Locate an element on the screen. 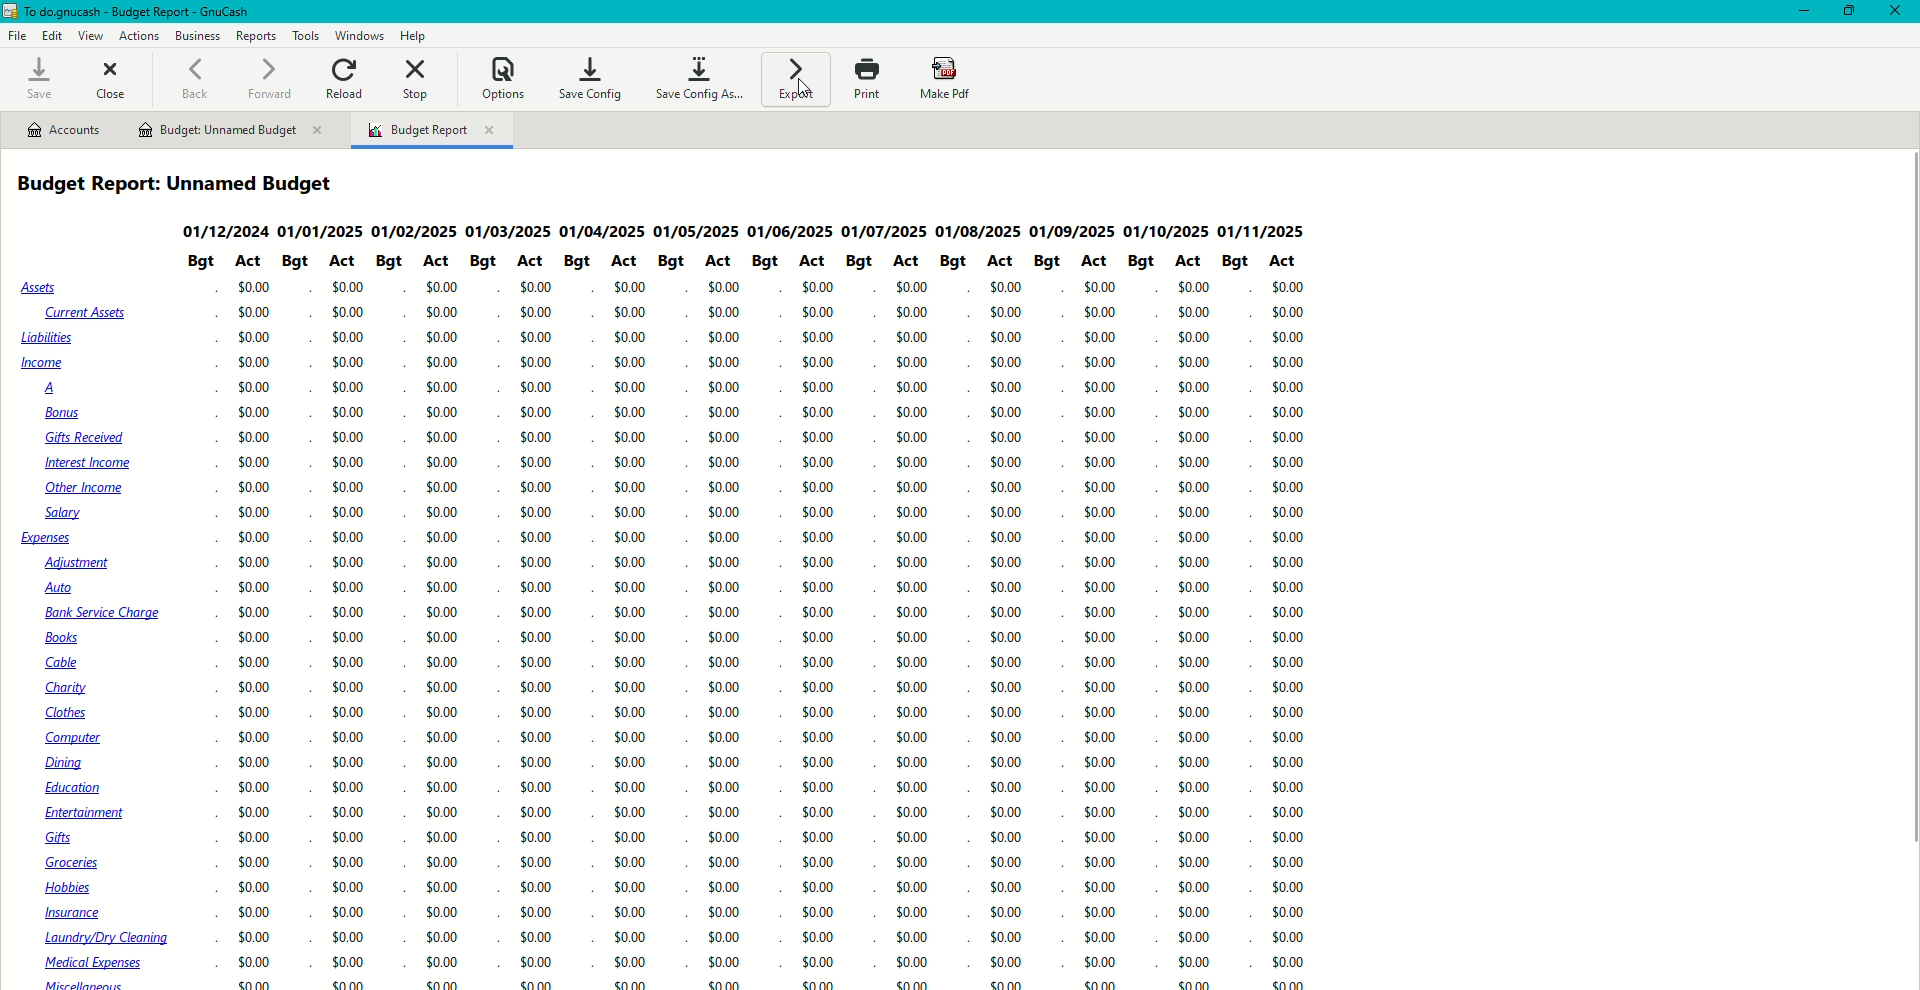 Image resolution: width=1920 pixels, height=990 pixels. $0.00 is located at coordinates (726, 664).